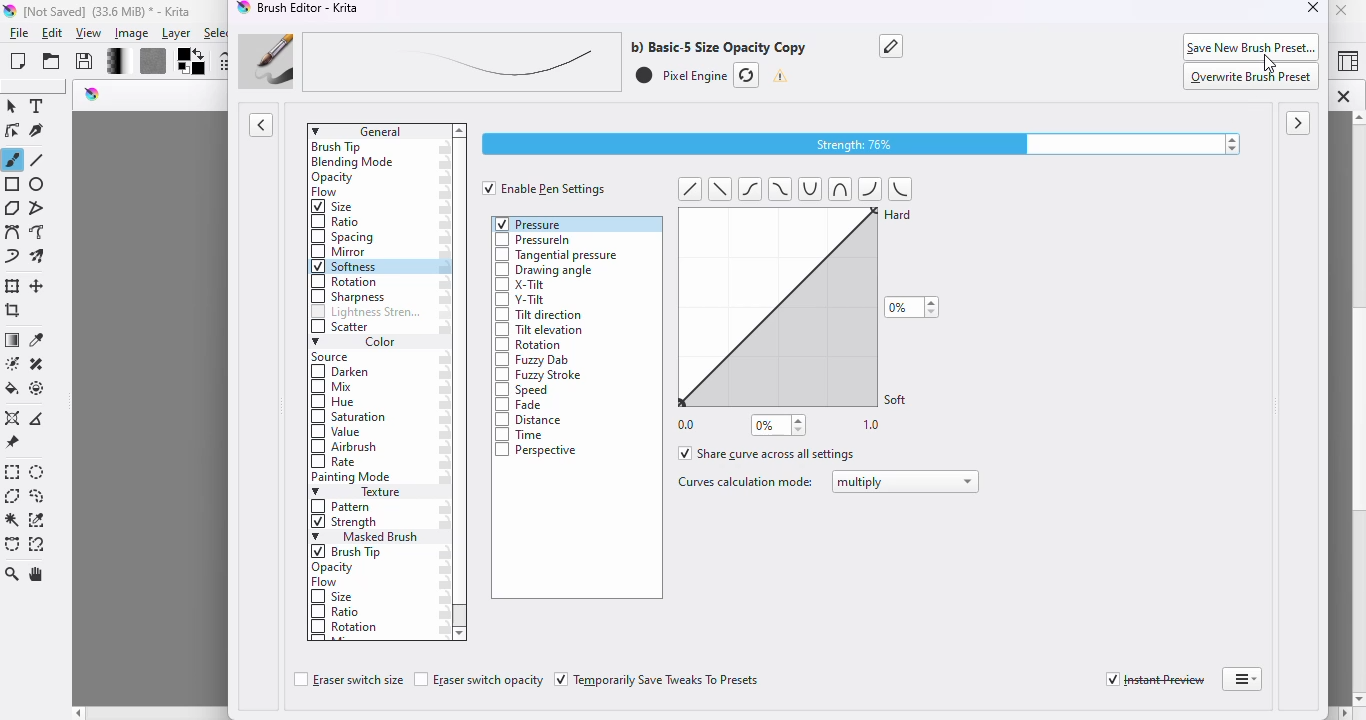 This screenshot has width=1366, height=720. What do you see at coordinates (192, 62) in the screenshot?
I see `foreground/background color settings` at bounding box center [192, 62].